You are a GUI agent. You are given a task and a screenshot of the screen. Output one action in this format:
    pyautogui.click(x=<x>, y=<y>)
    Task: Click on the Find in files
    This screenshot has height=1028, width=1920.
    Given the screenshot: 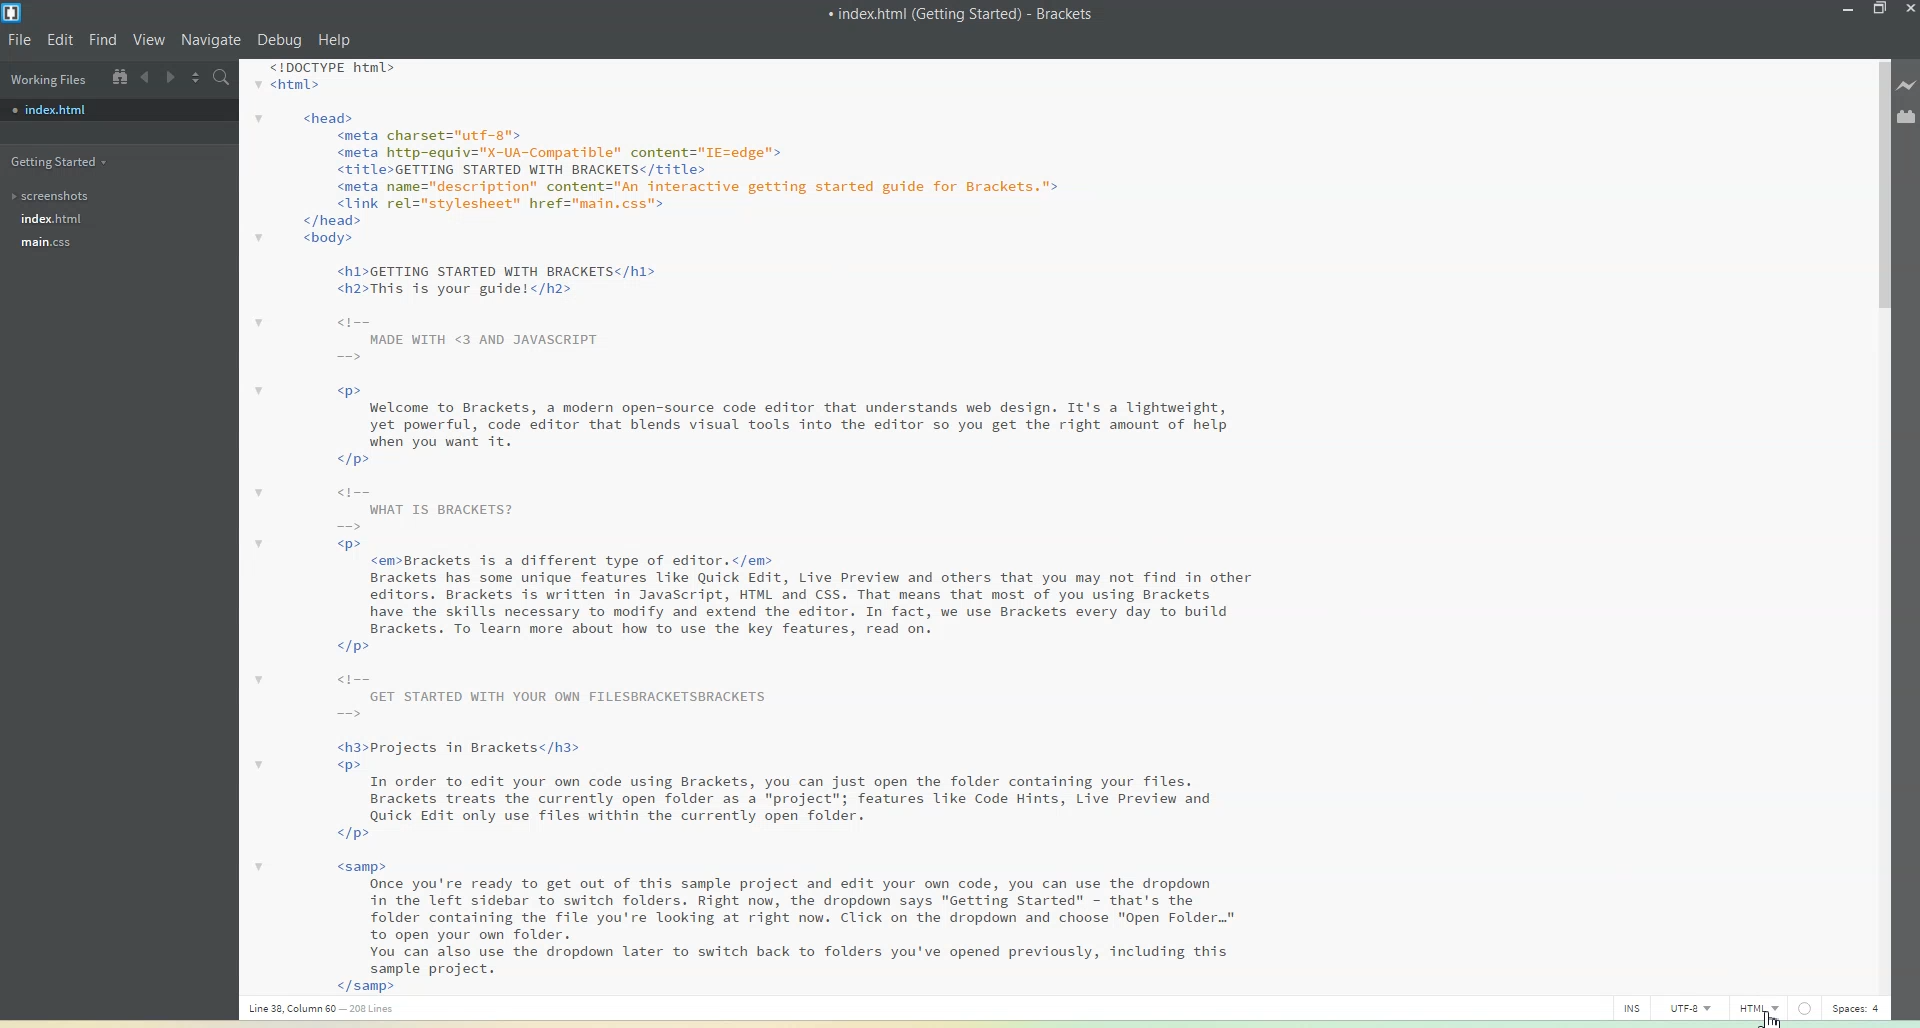 What is the action you would take?
    pyautogui.click(x=223, y=77)
    